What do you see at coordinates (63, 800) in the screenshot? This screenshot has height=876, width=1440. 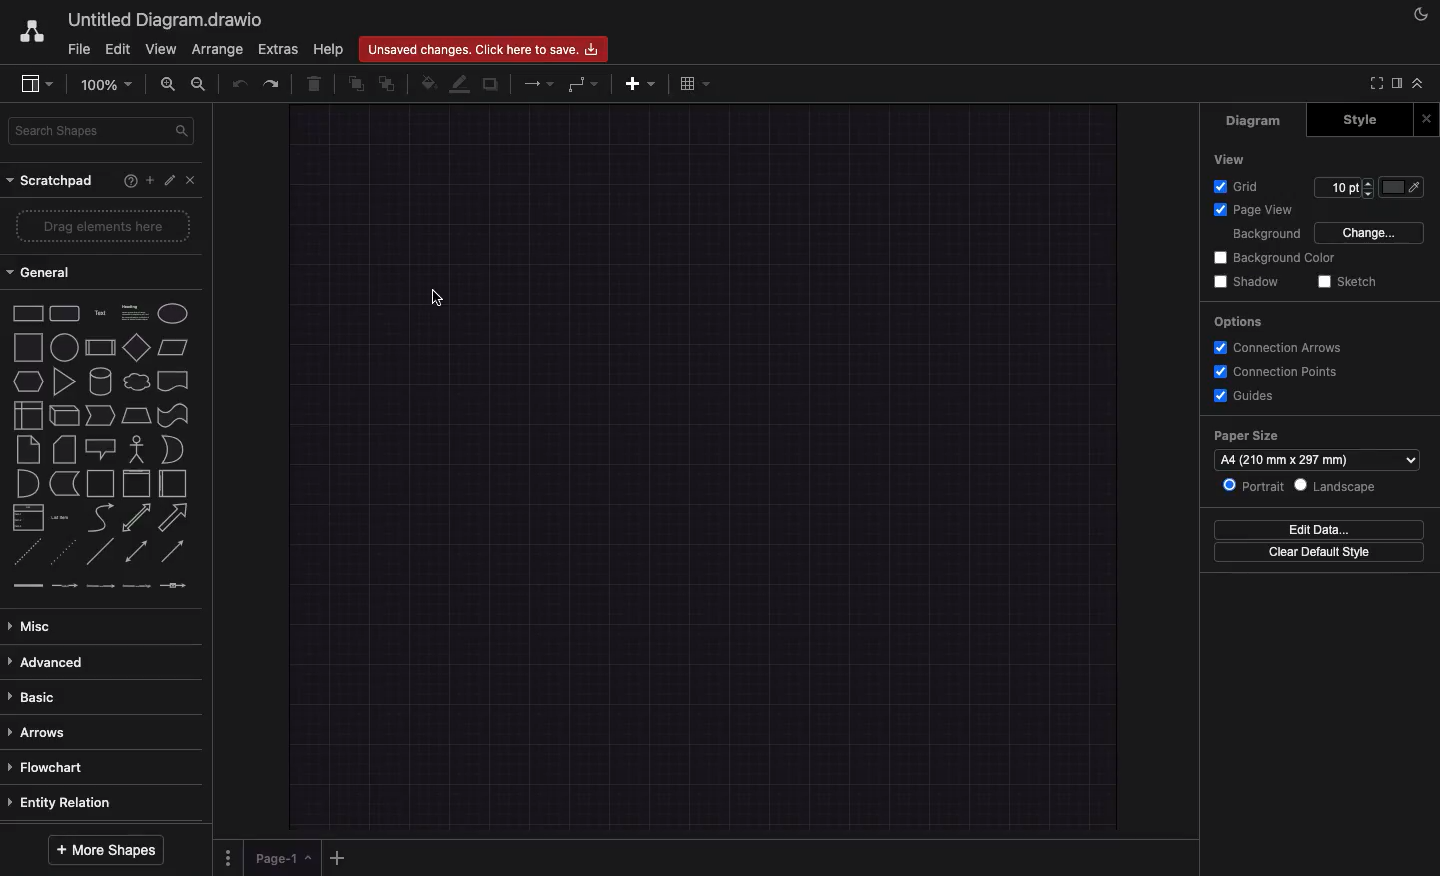 I see `Entity relation` at bounding box center [63, 800].